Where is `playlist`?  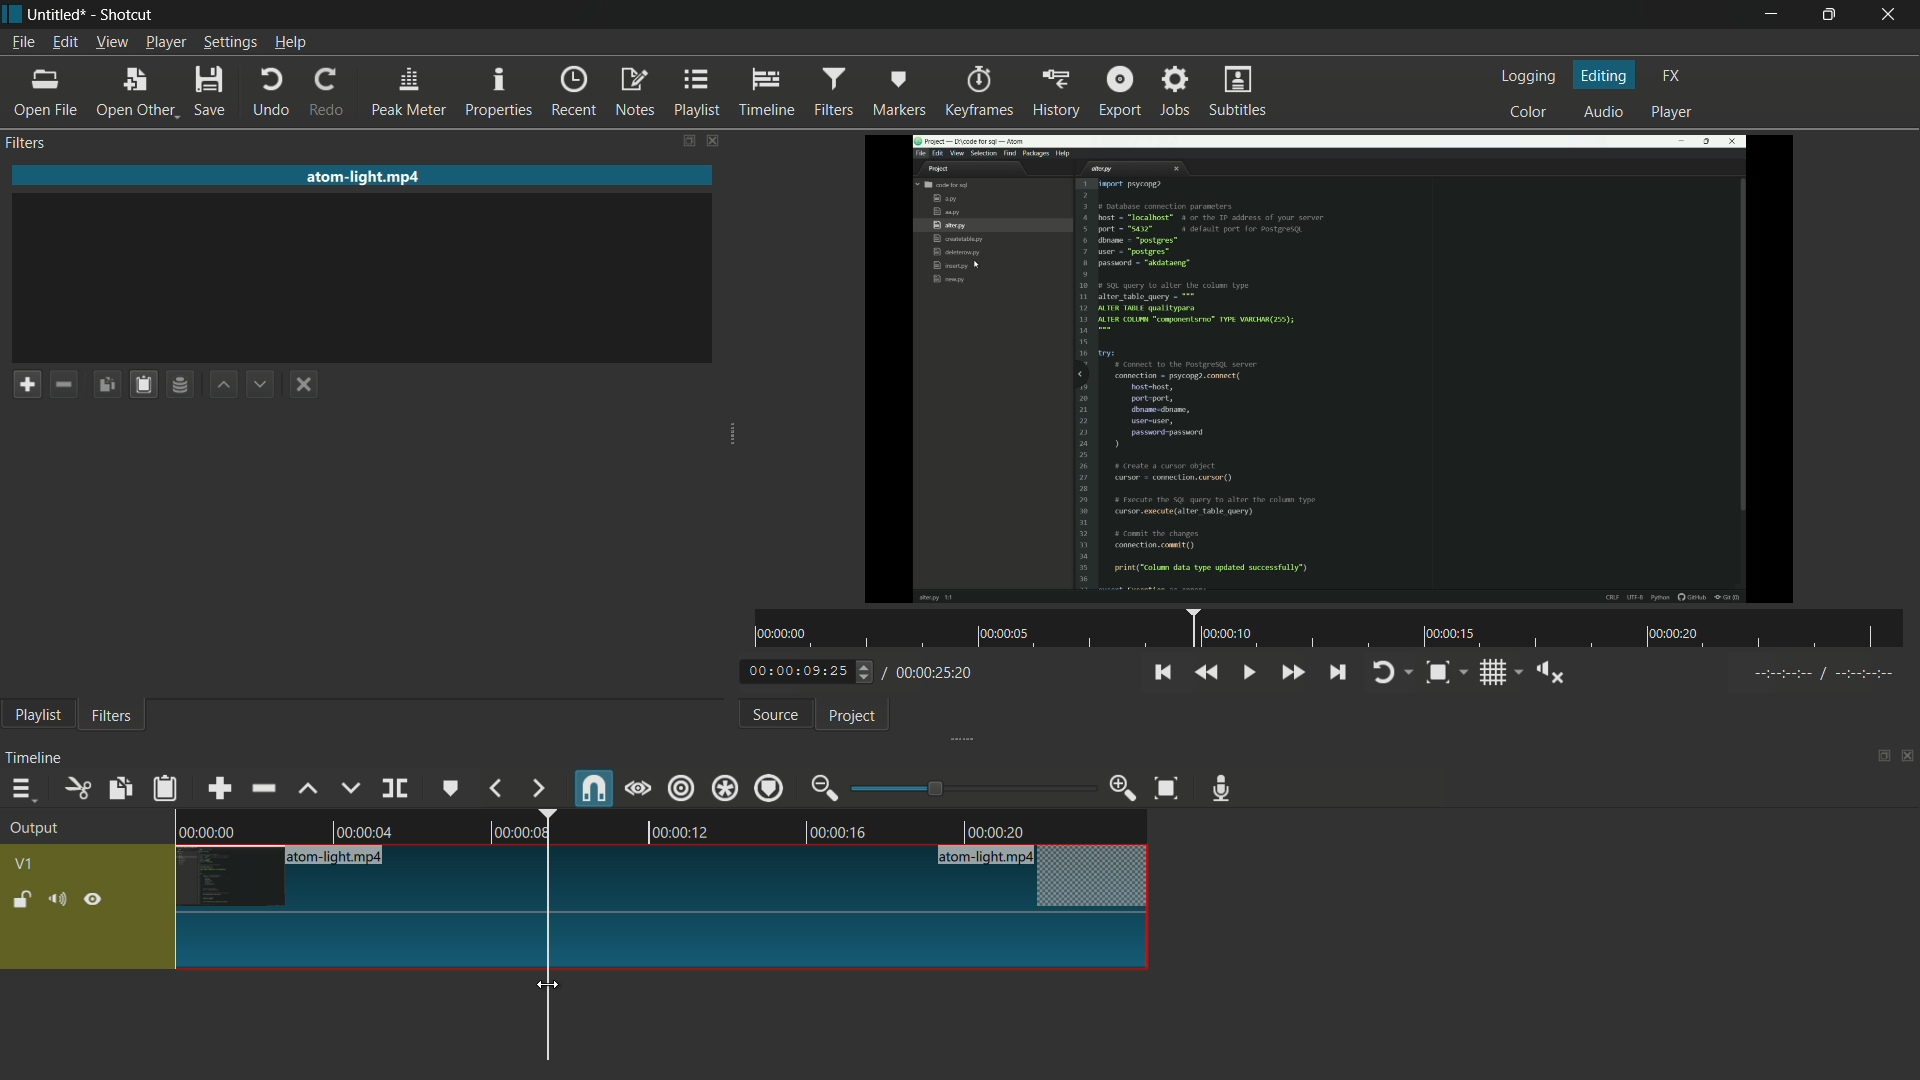
playlist is located at coordinates (37, 717).